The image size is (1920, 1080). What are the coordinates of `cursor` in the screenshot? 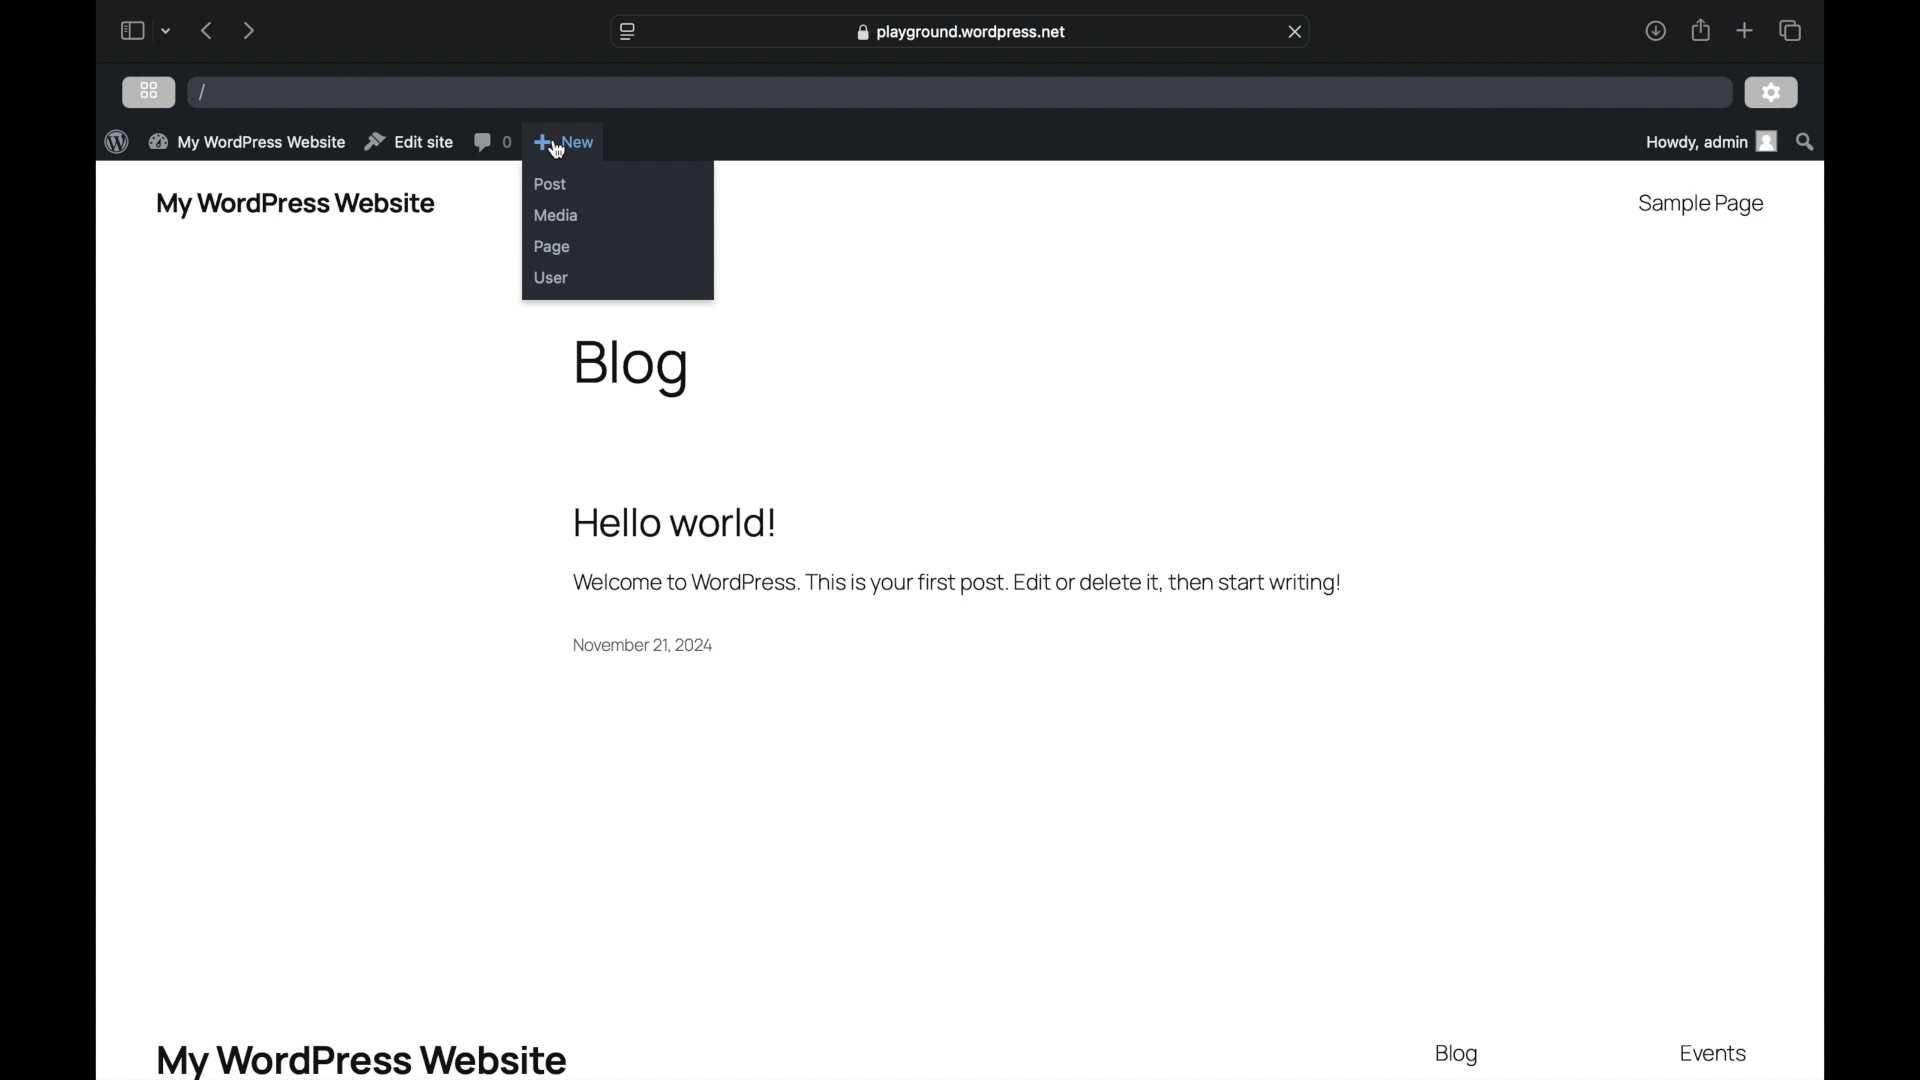 It's located at (558, 151).